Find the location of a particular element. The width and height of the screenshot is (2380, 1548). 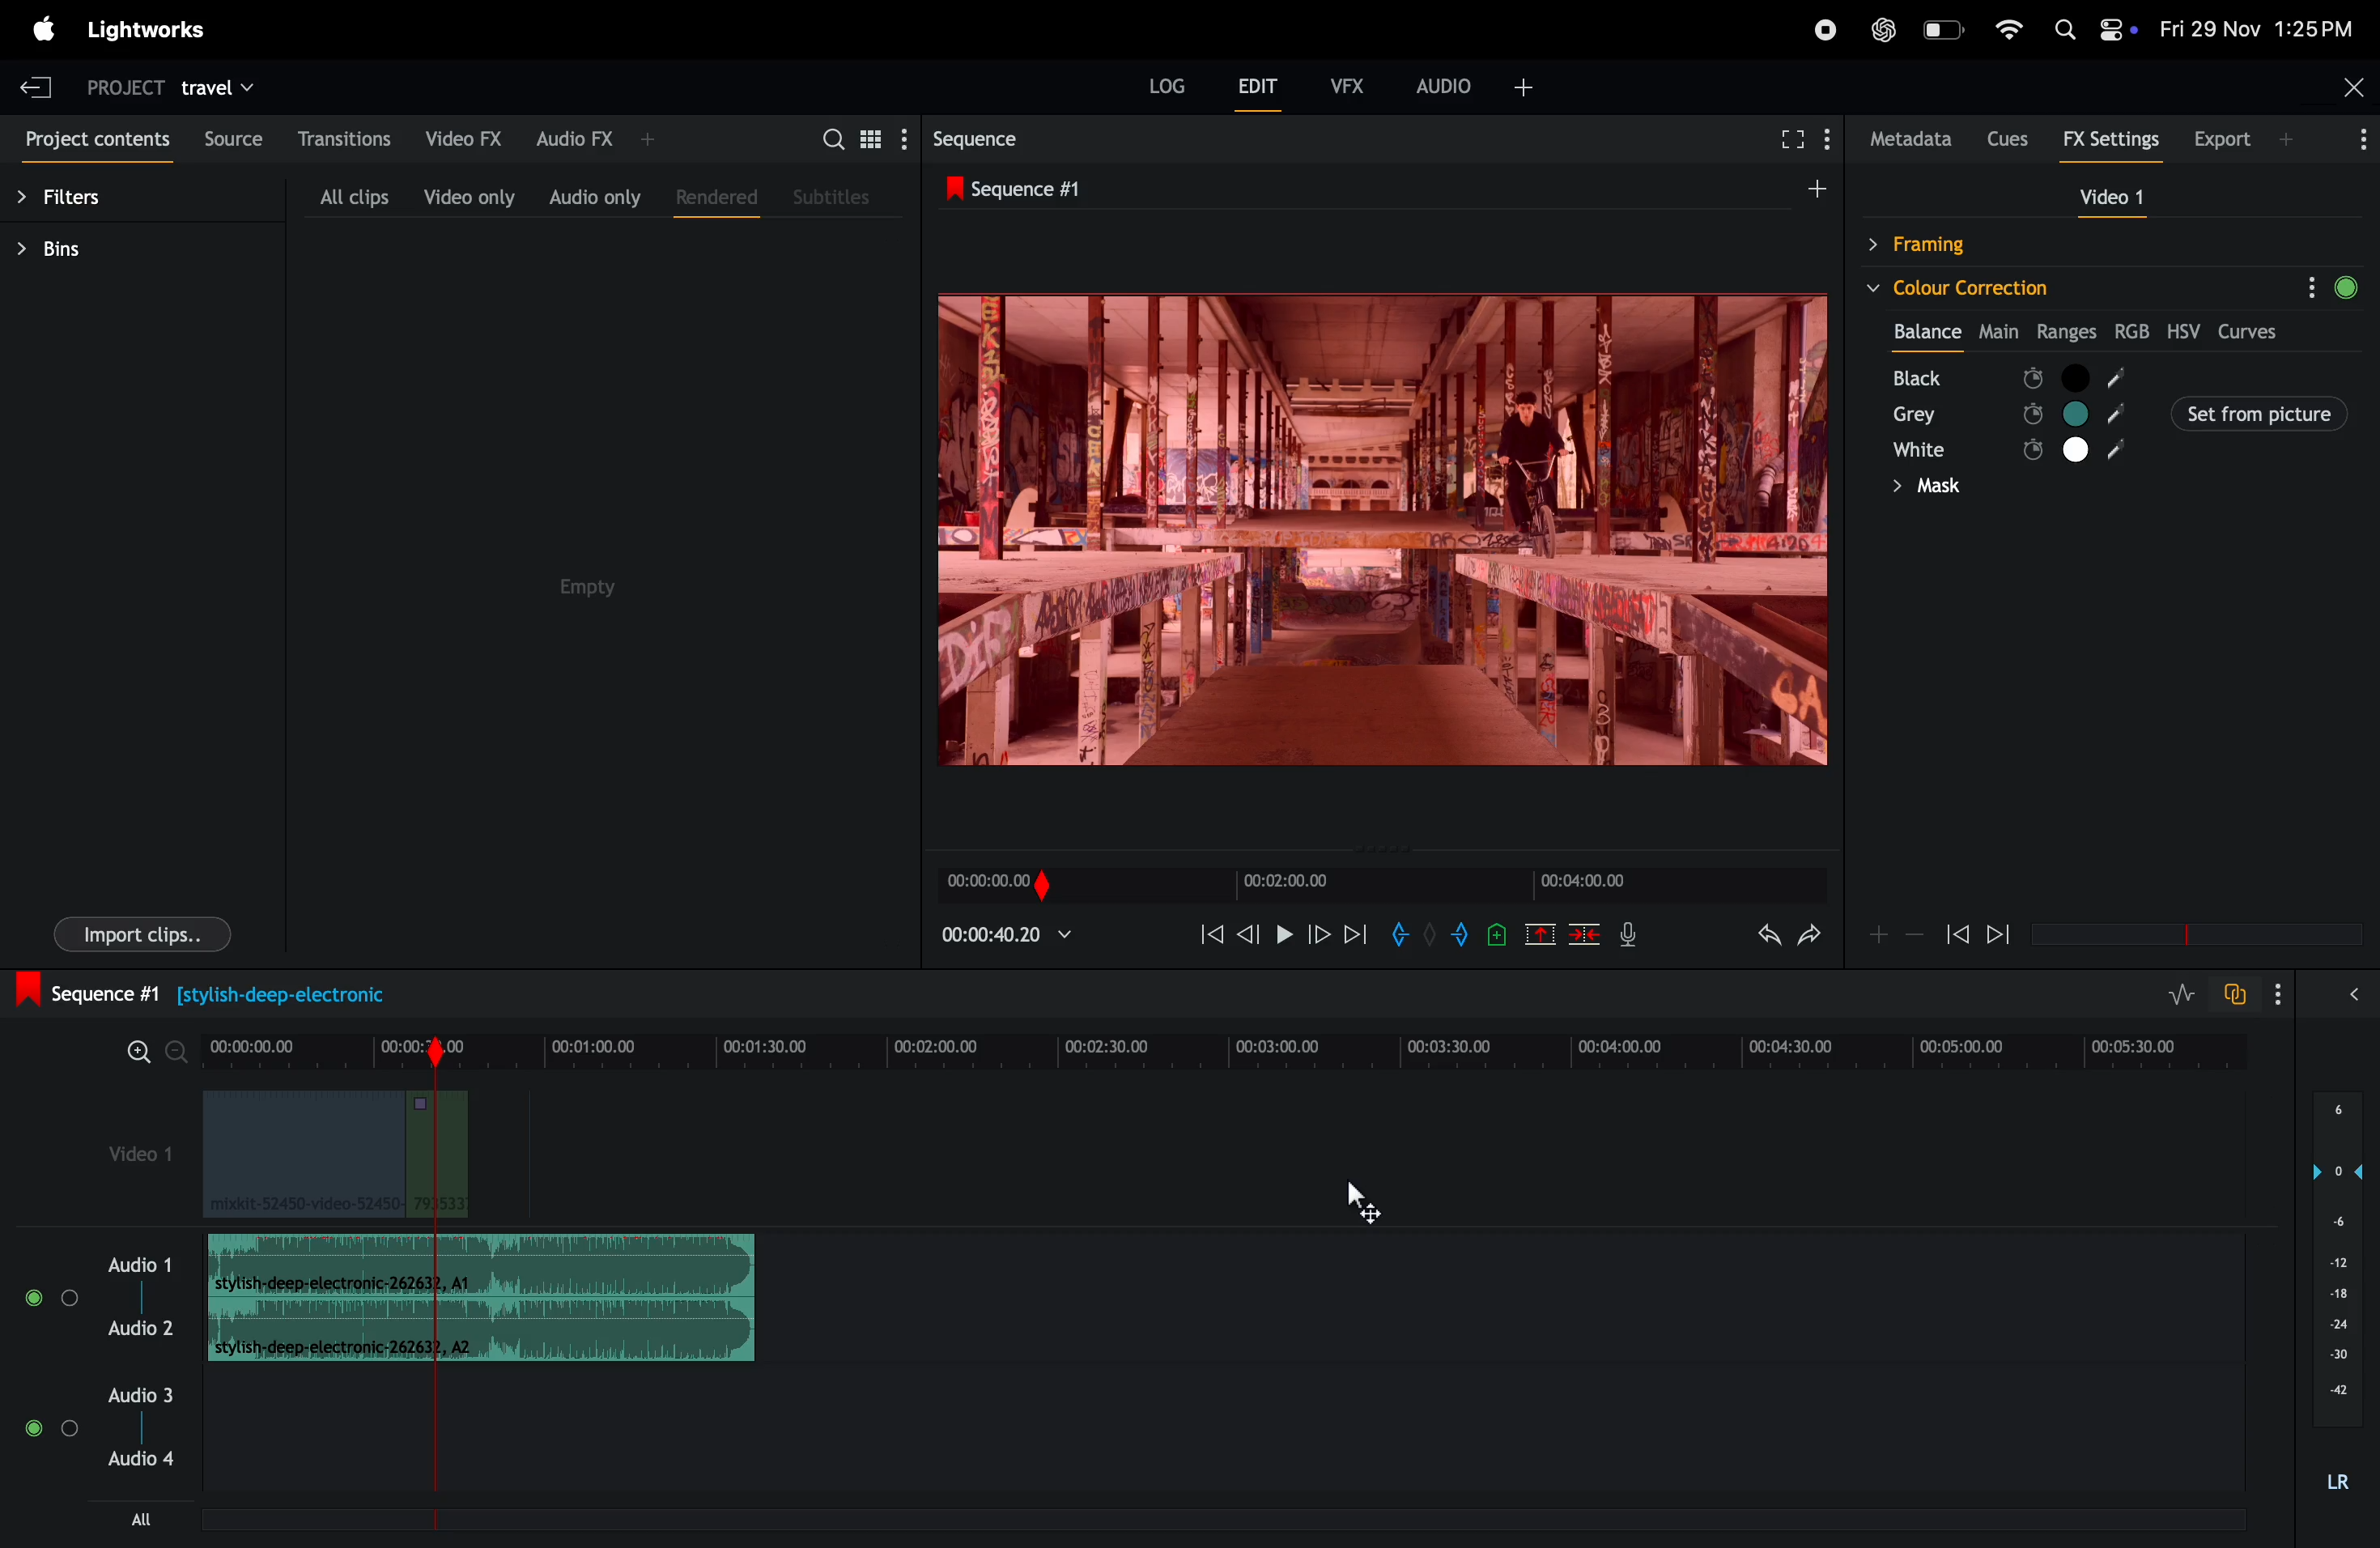

time frame is located at coordinates (2190, 935).